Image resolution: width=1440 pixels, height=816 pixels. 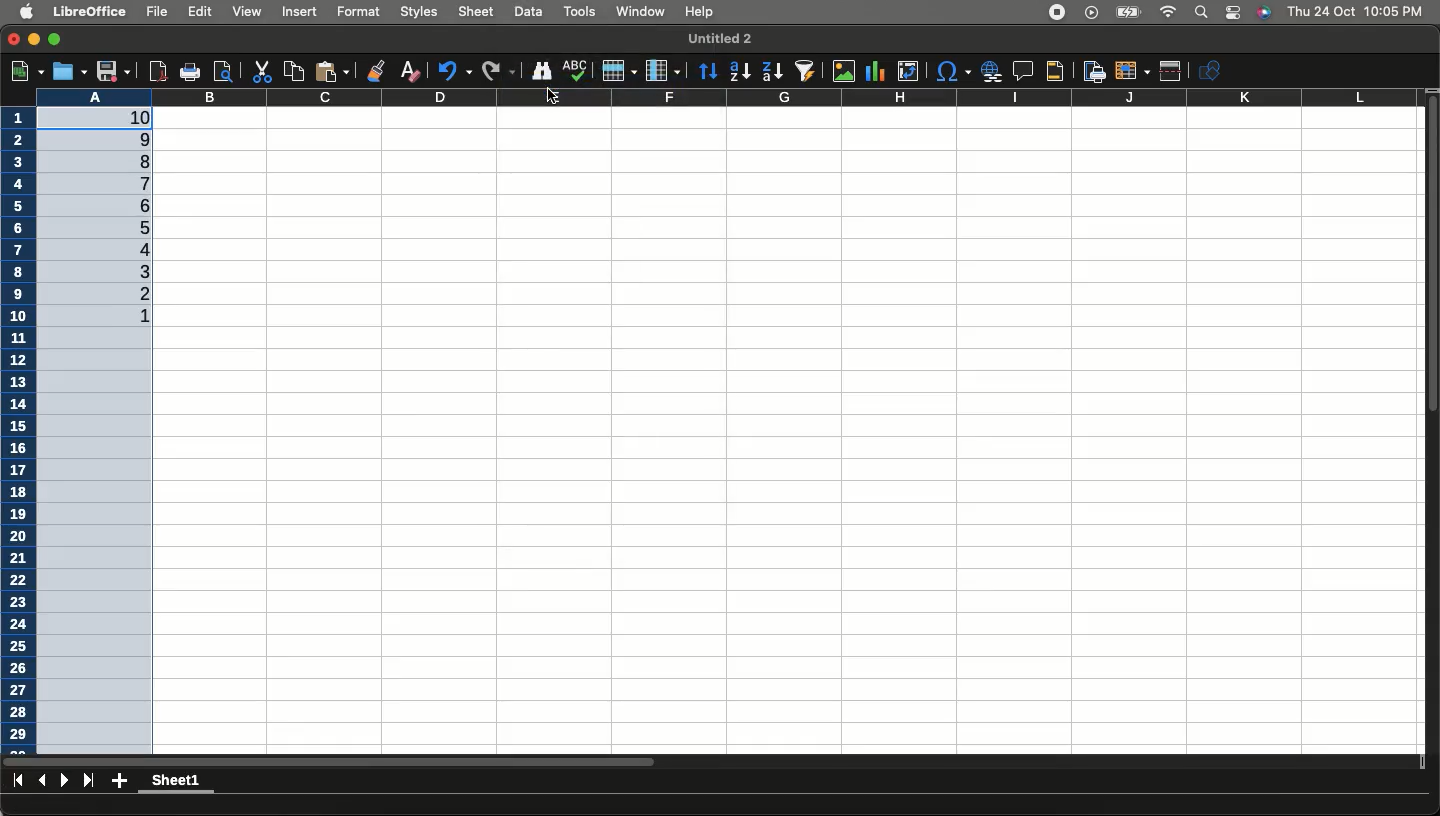 I want to click on Print, so click(x=189, y=73).